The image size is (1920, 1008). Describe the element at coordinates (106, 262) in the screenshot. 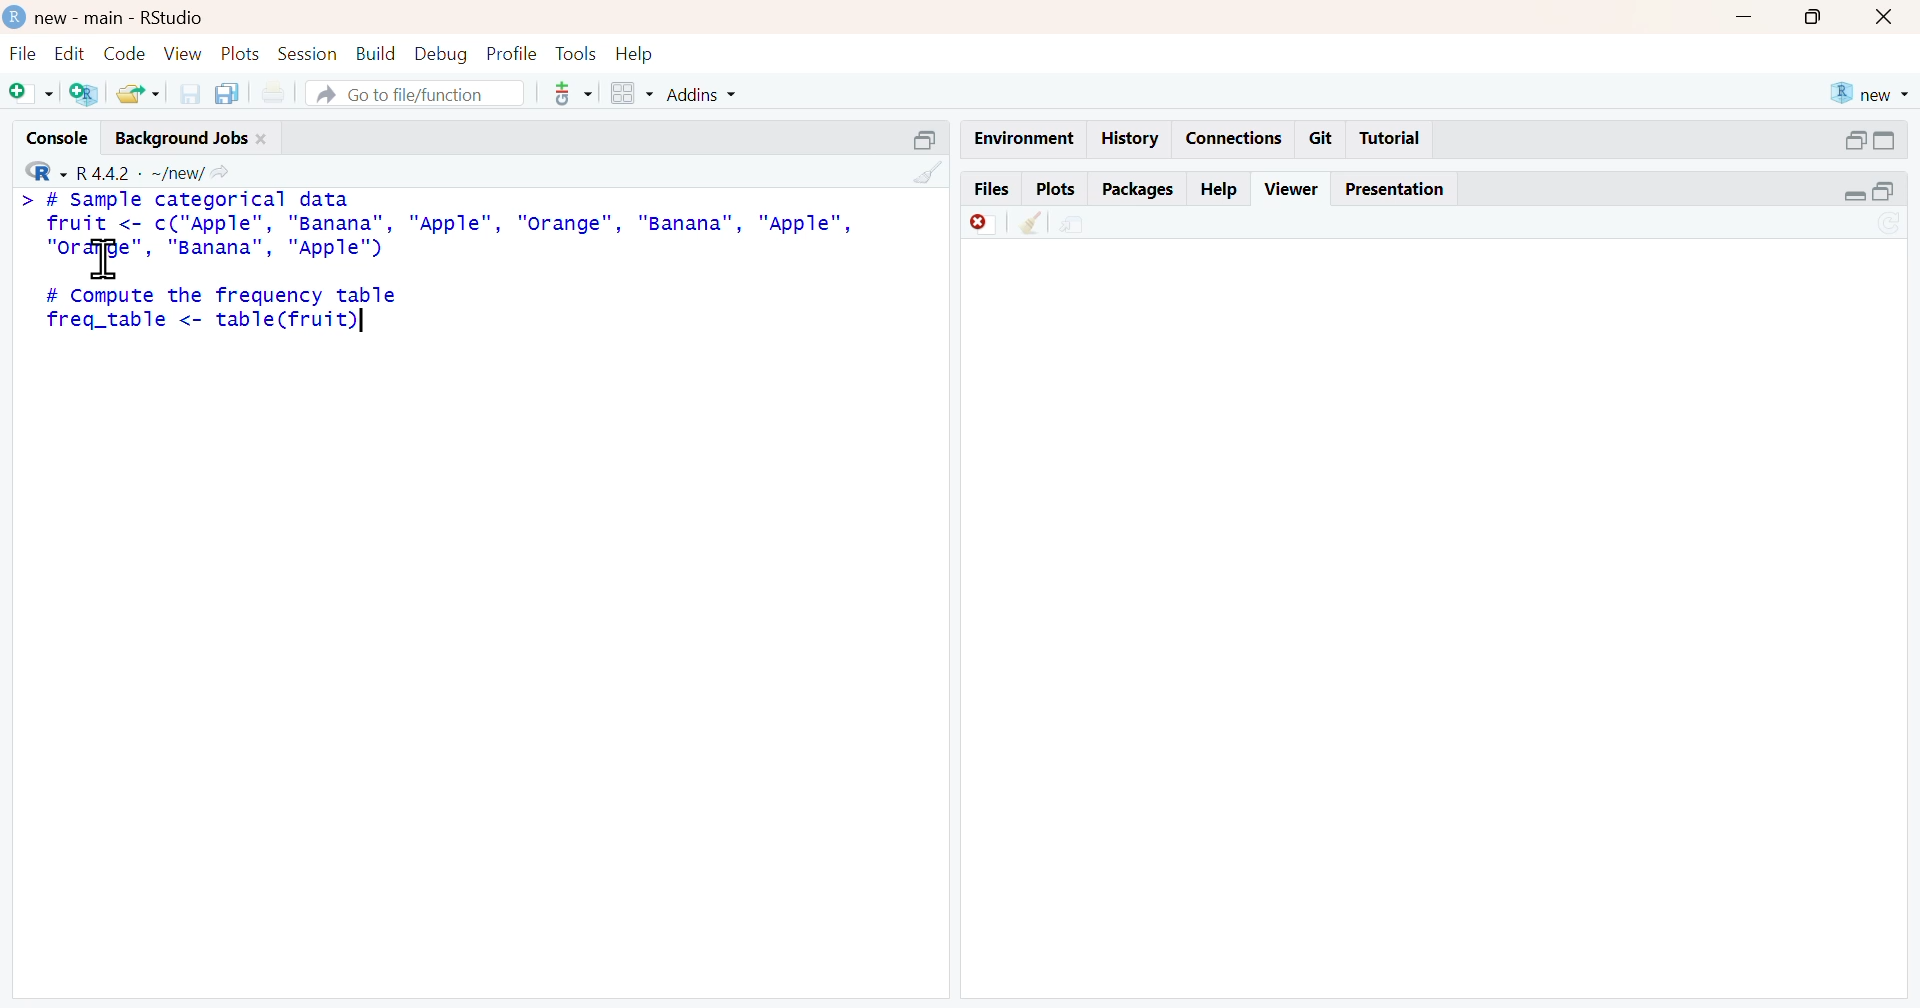

I see `cursor` at that location.